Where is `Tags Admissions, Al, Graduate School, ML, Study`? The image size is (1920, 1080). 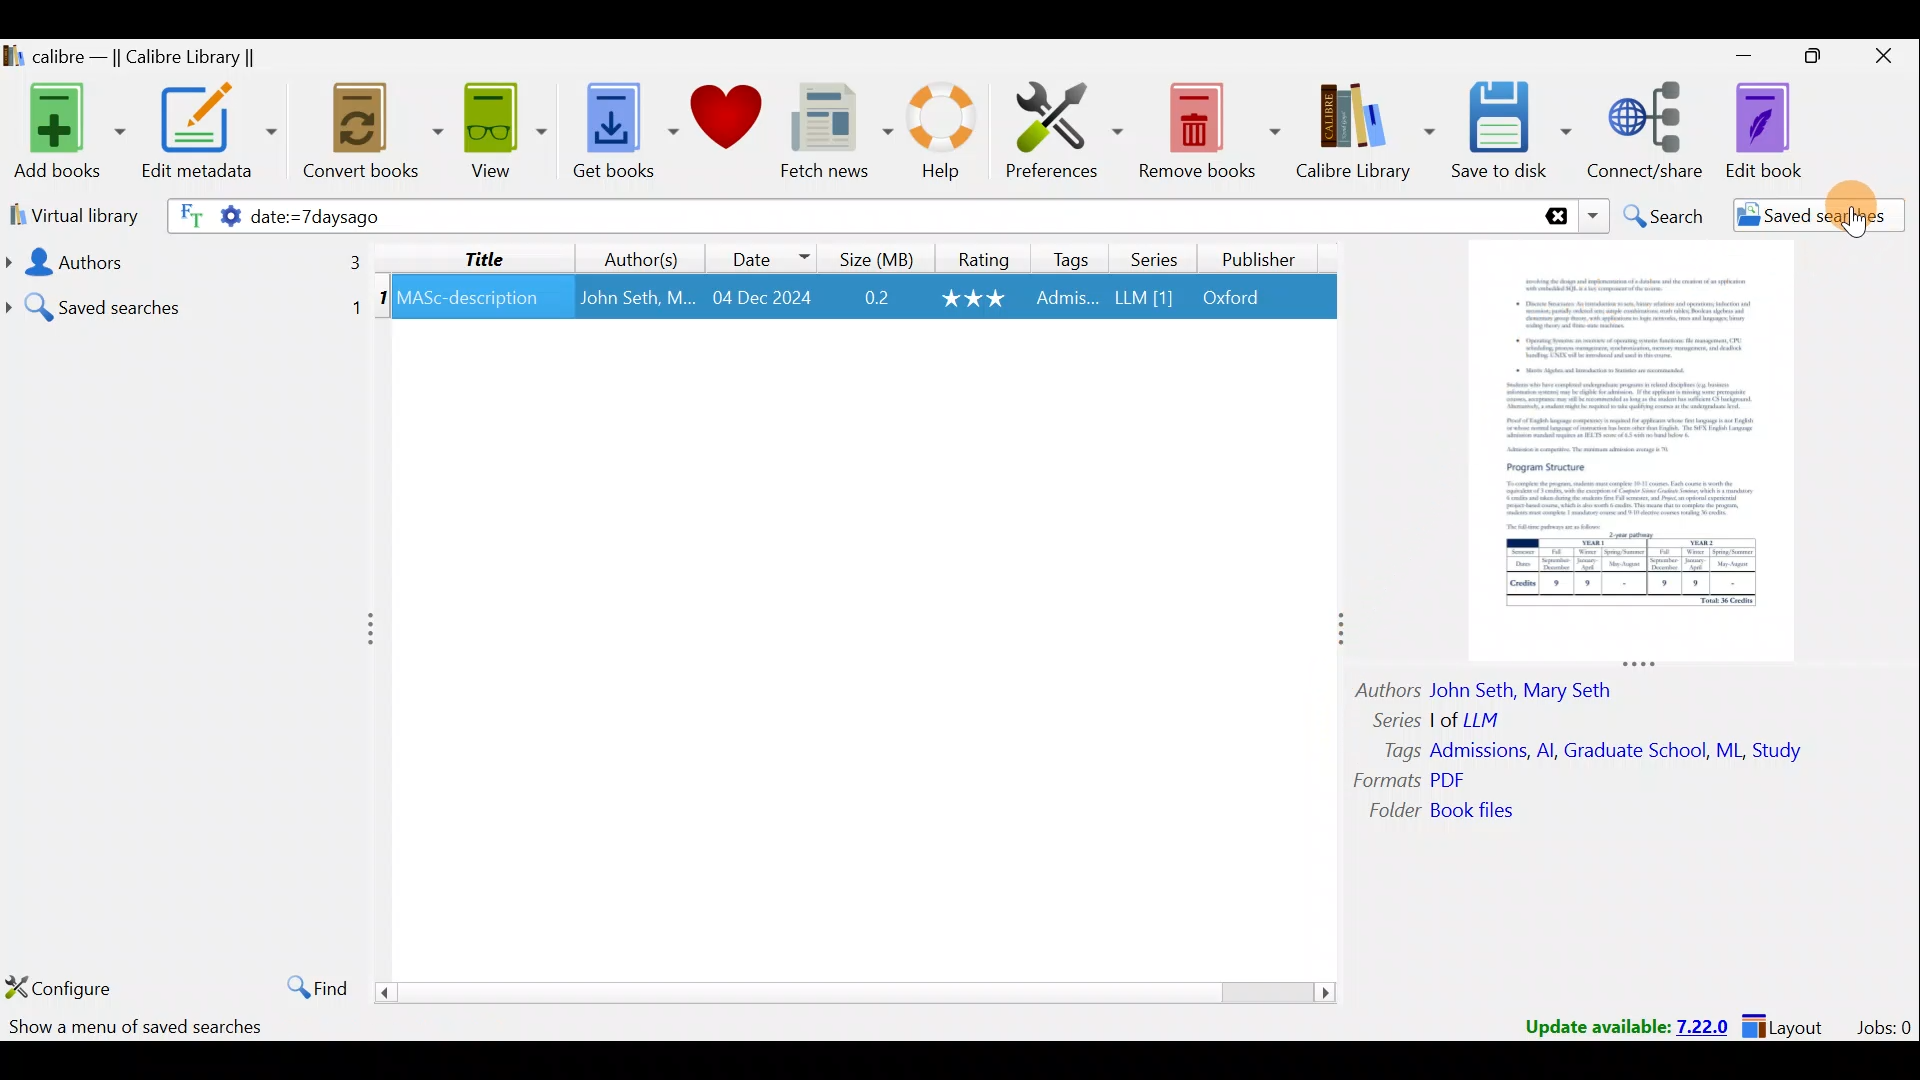
Tags Admissions, Al, Graduate School, ML, Study is located at coordinates (1595, 751).